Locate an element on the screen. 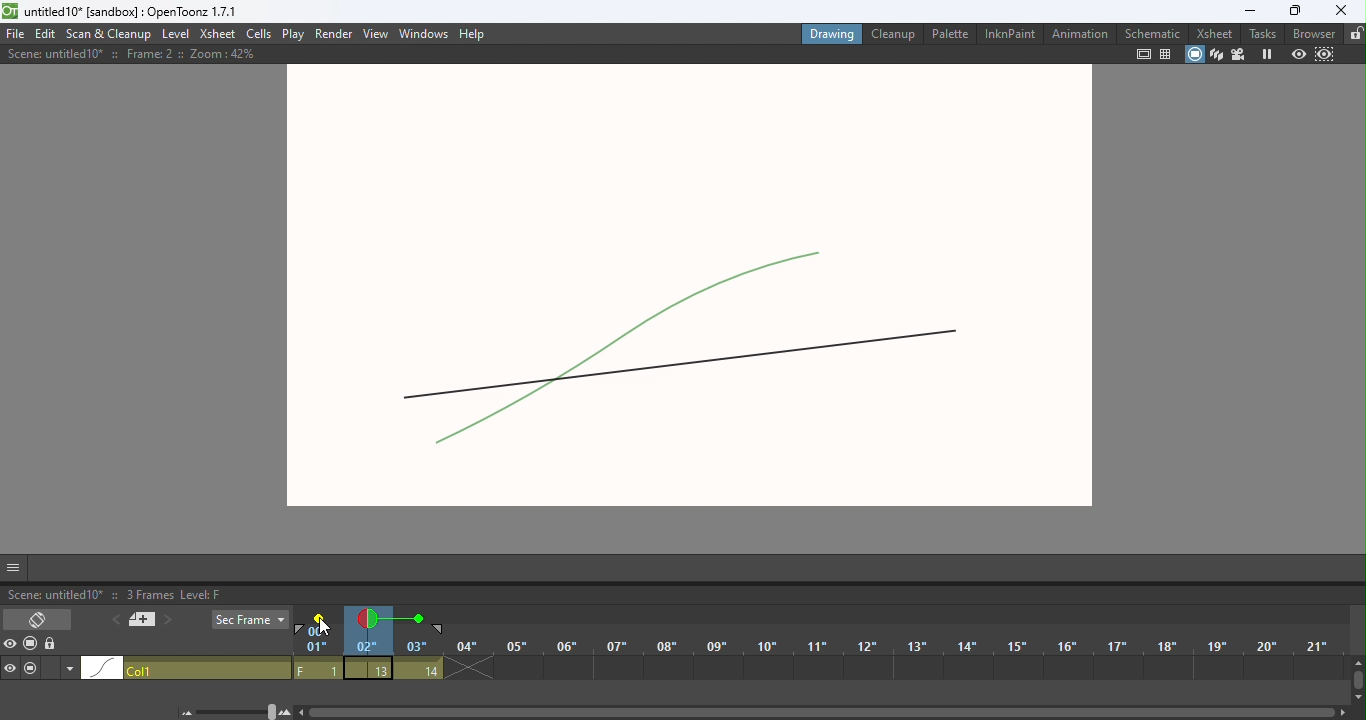 The height and width of the screenshot is (720, 1366). Canvas is located at coordinates (701, 290).